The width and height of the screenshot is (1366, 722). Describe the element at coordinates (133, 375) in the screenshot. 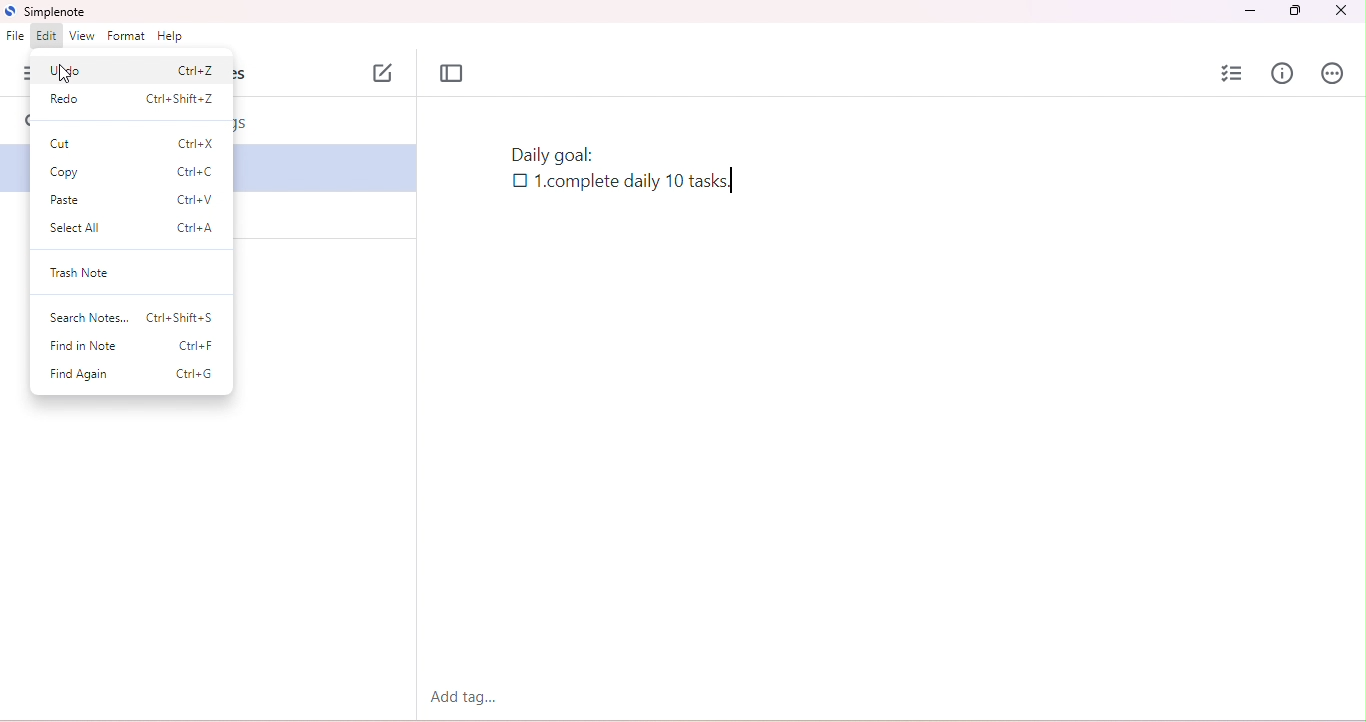

I see `find again` at that location.